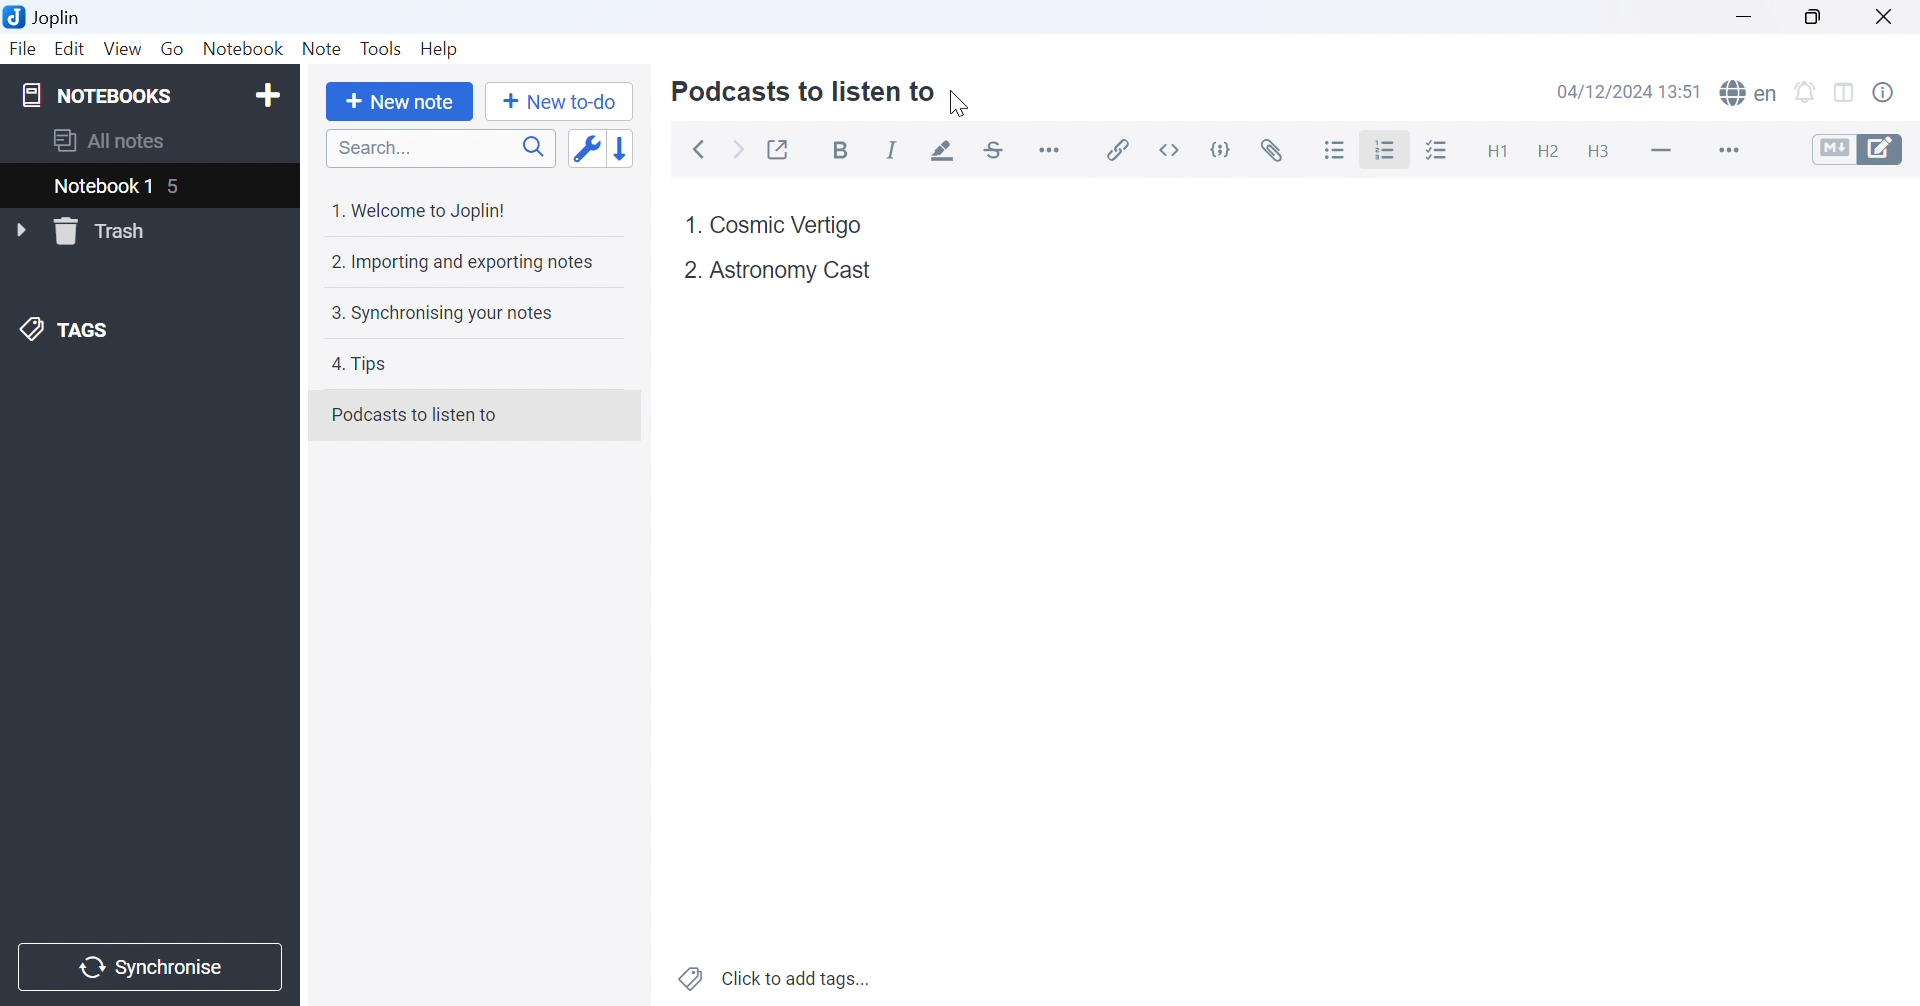 The image size is (1920, 1006). I want to click on 04/12/2024 13:49, so click(1630, 92).